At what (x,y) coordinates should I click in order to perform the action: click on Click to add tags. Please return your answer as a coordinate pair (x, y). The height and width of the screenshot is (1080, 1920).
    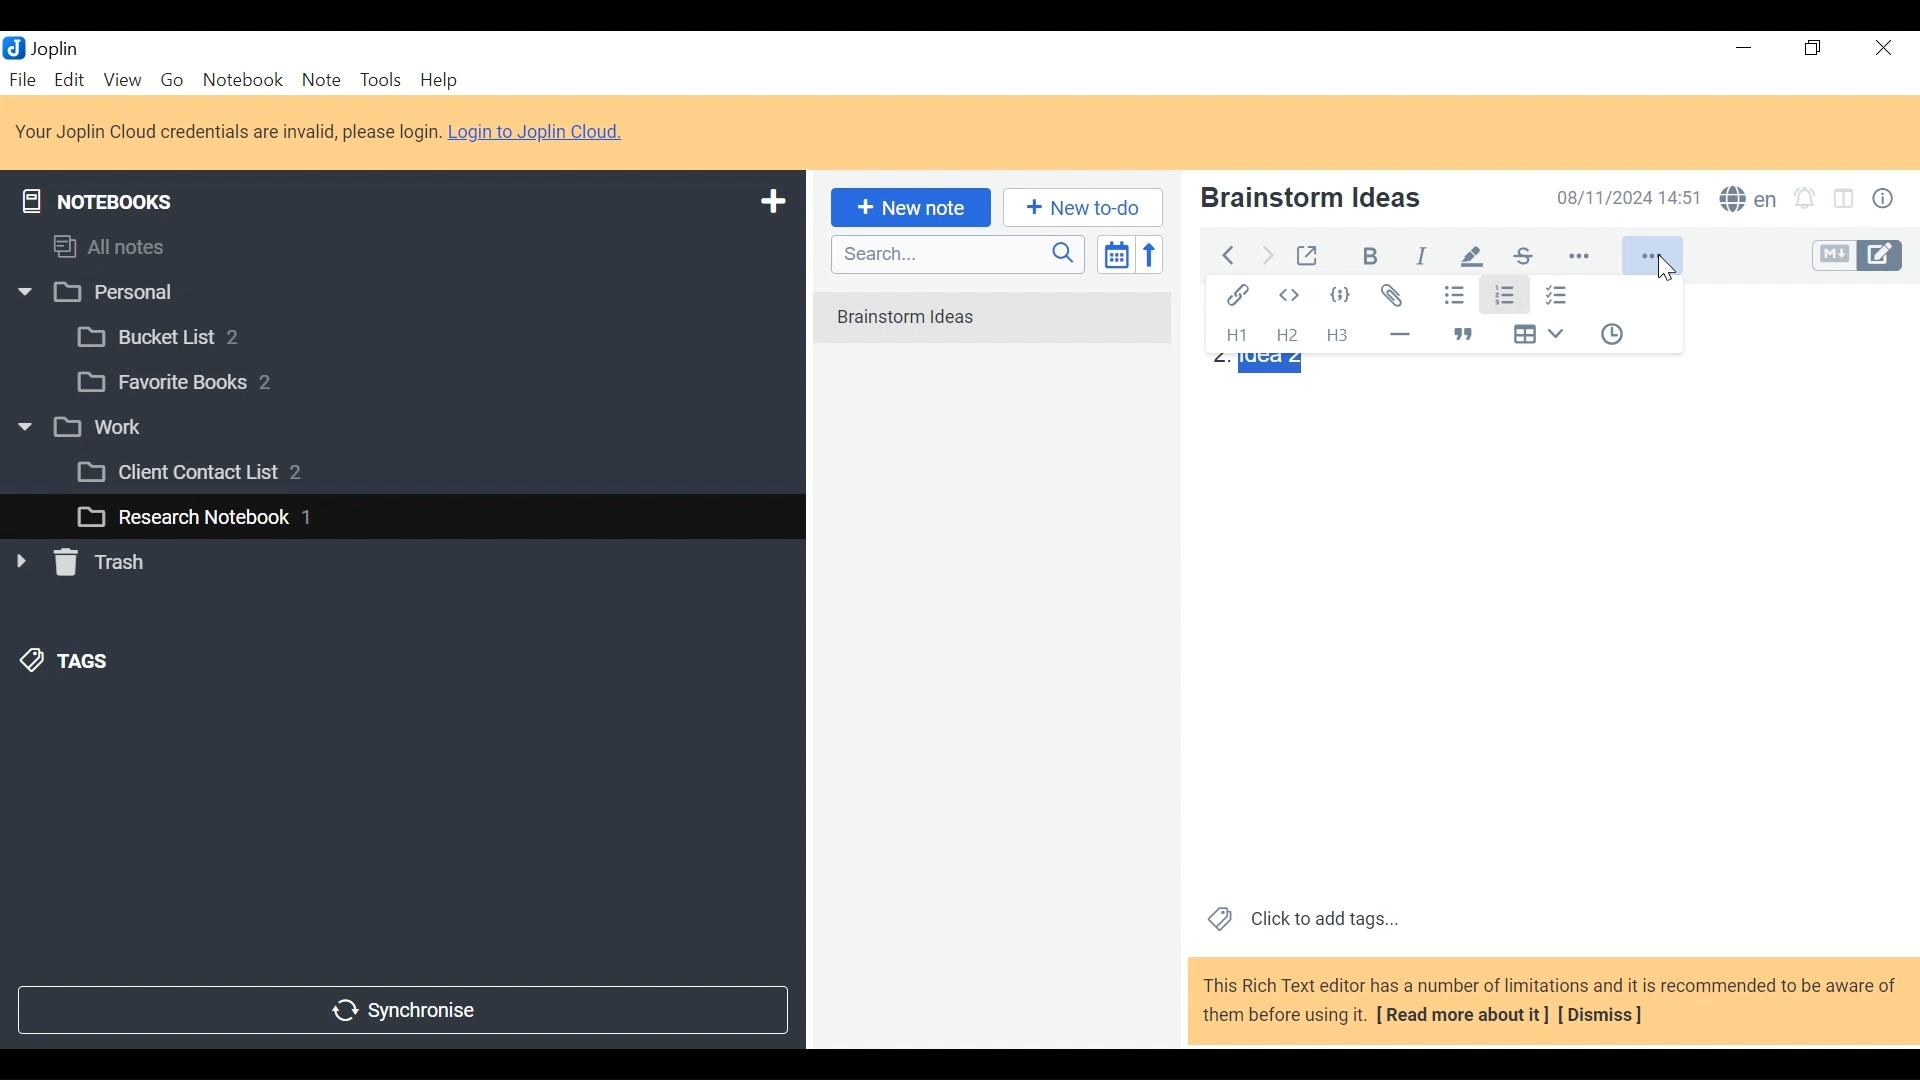
    Looking at the image, I should click on (1299, 917).